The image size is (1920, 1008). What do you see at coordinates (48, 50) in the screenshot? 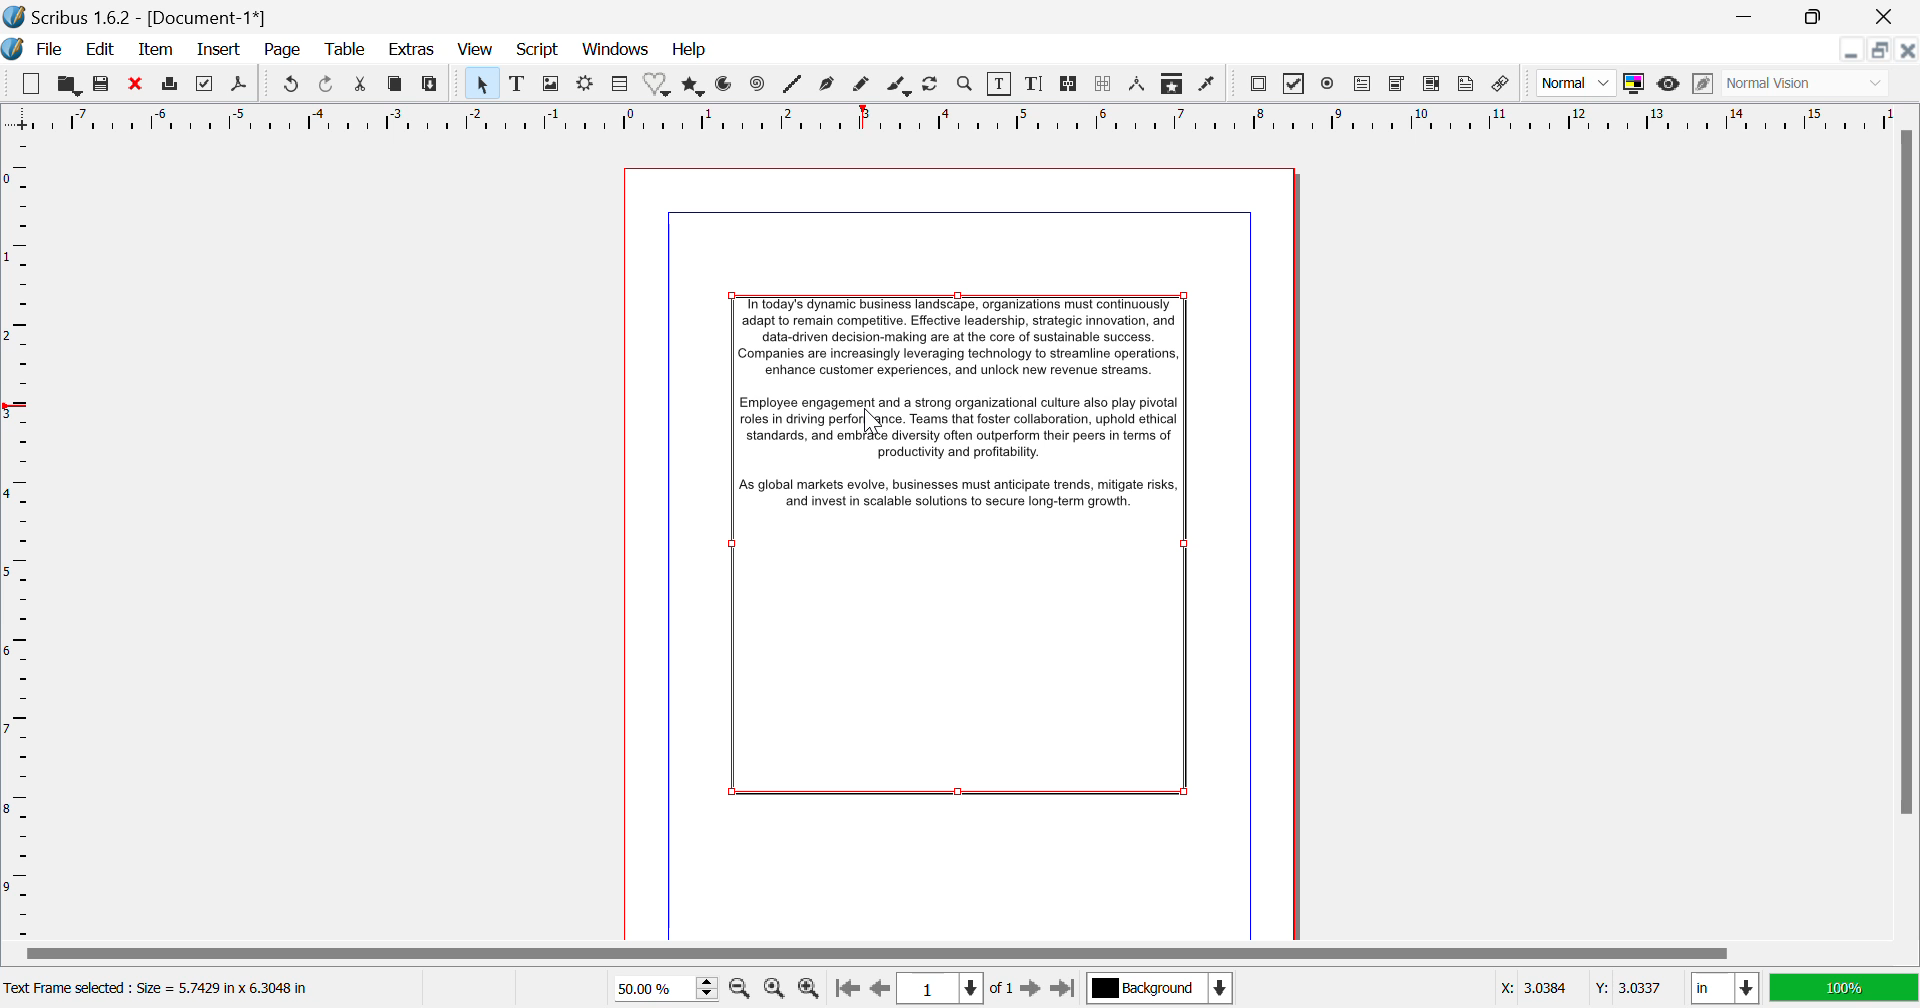
I see `File` at bounding box center [48, 50].